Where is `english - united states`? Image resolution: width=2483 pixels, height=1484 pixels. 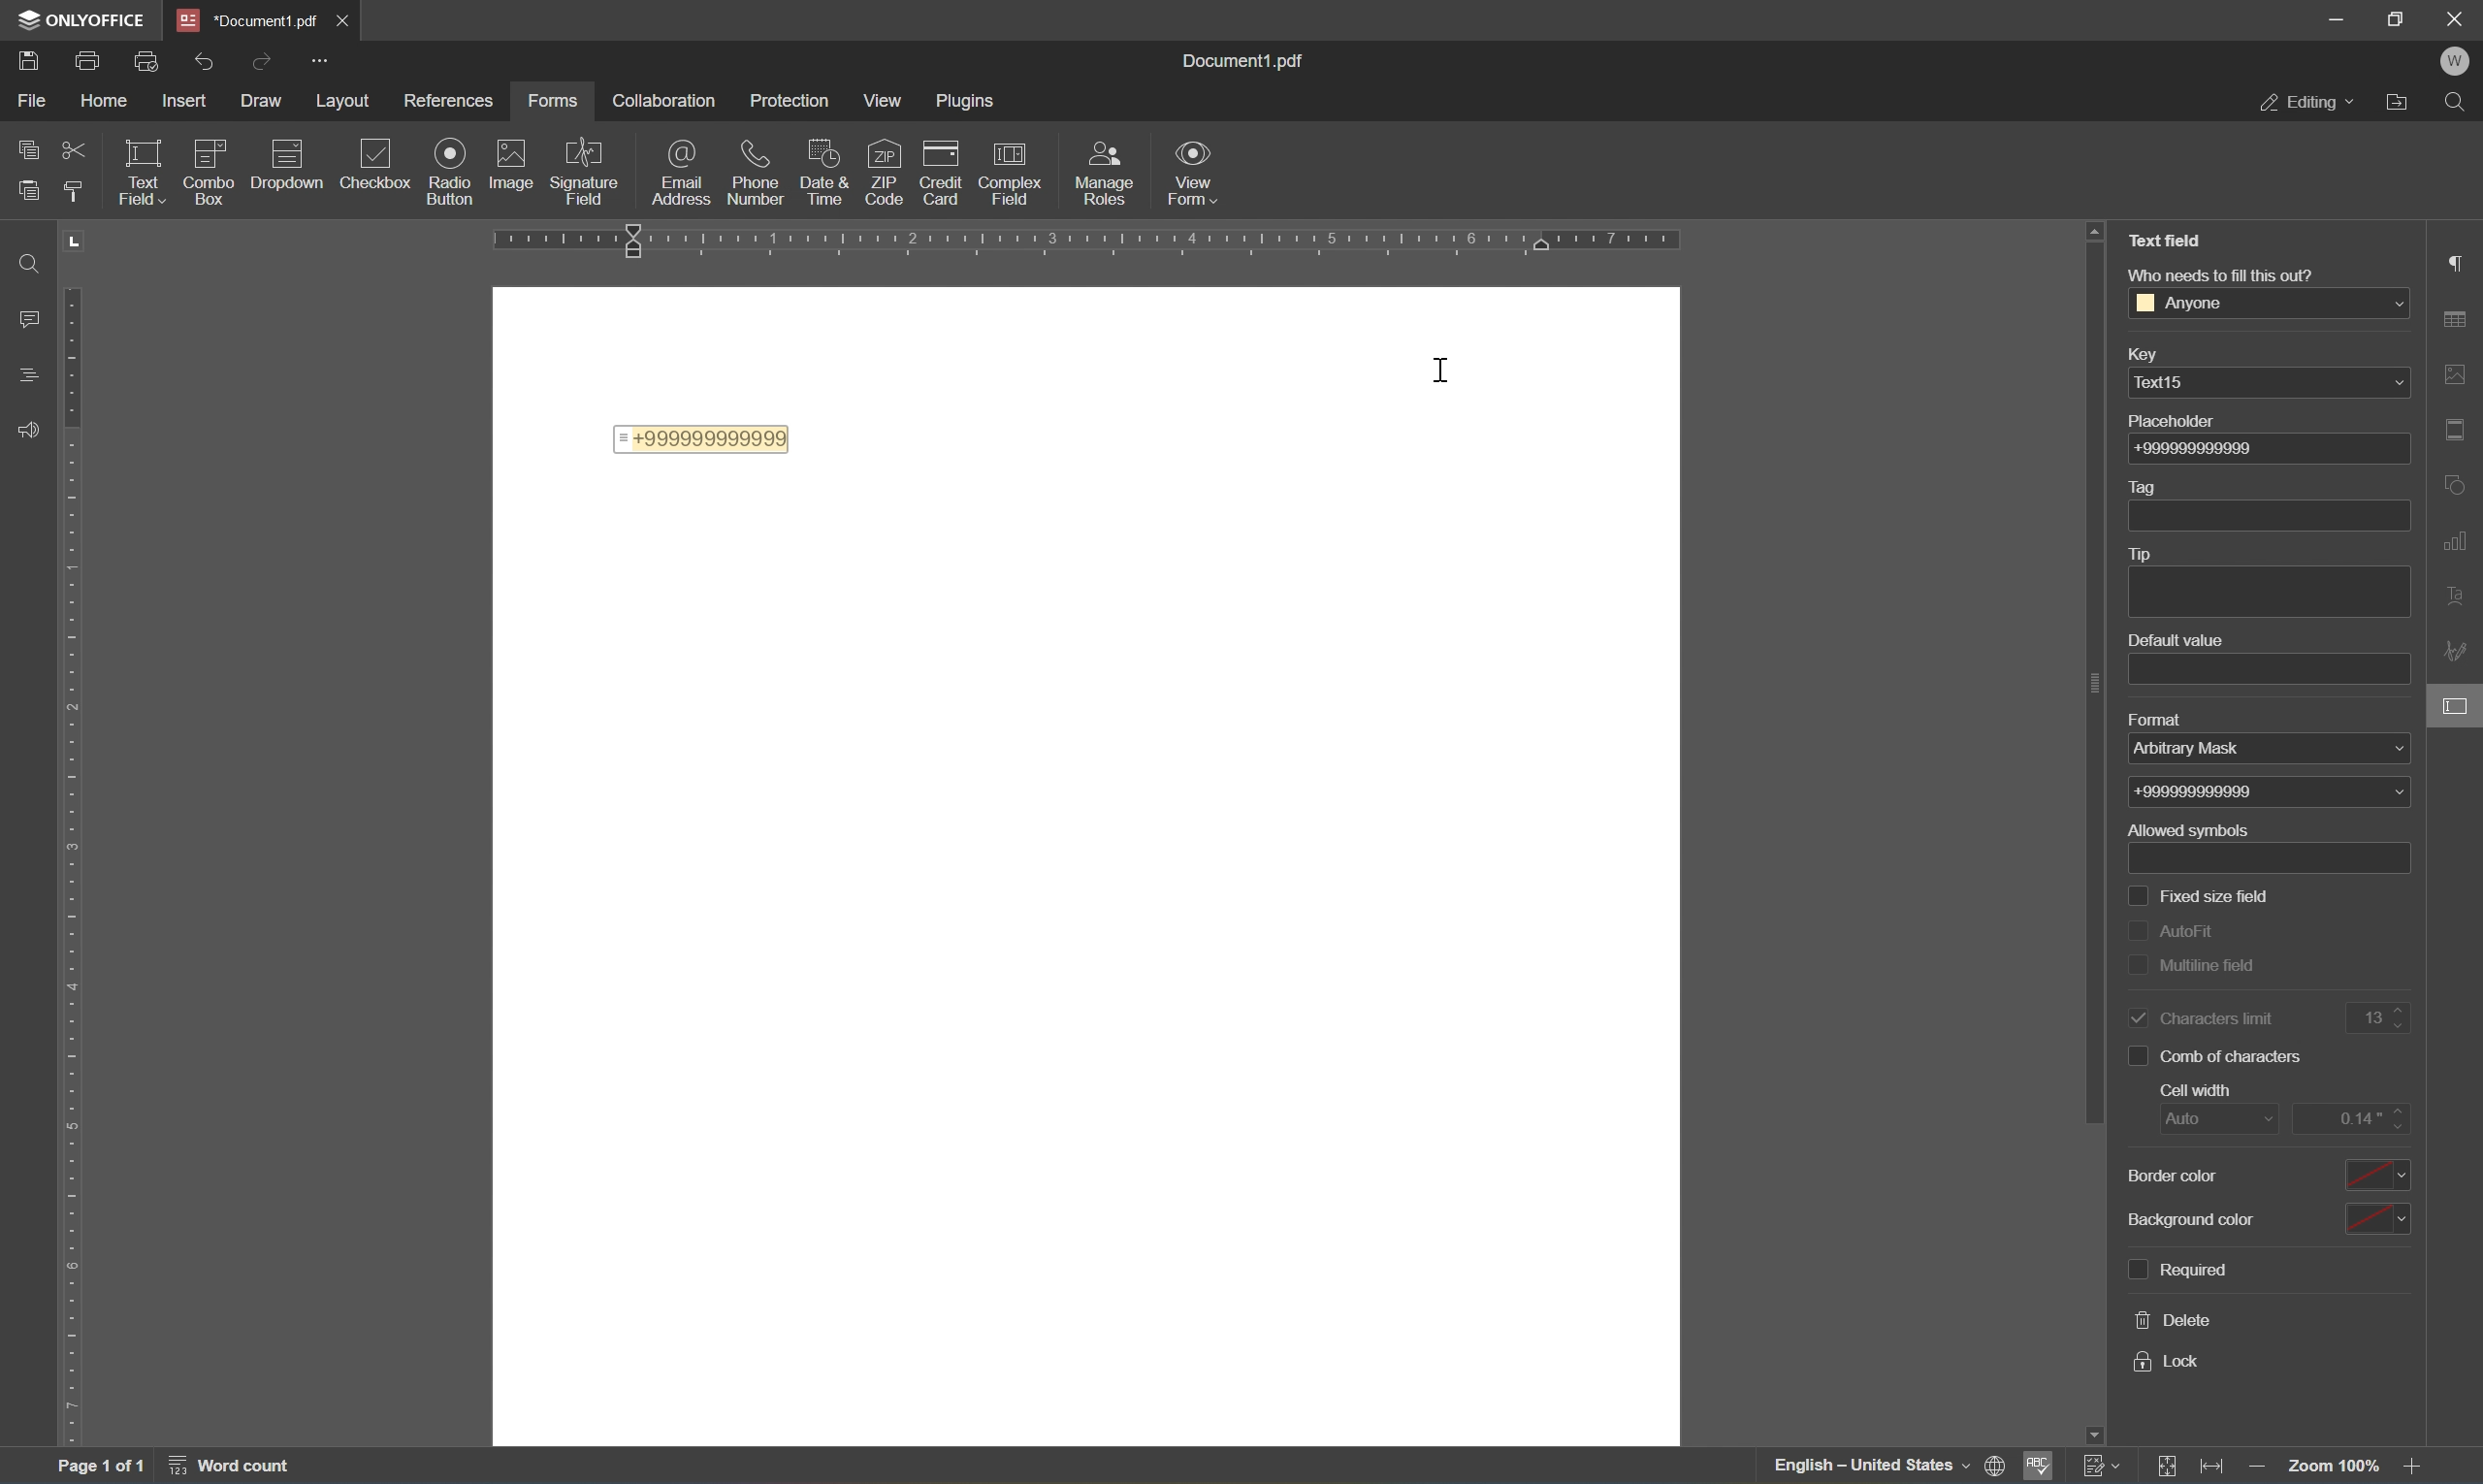
english - united states is located at coordinates (1868, 1467).